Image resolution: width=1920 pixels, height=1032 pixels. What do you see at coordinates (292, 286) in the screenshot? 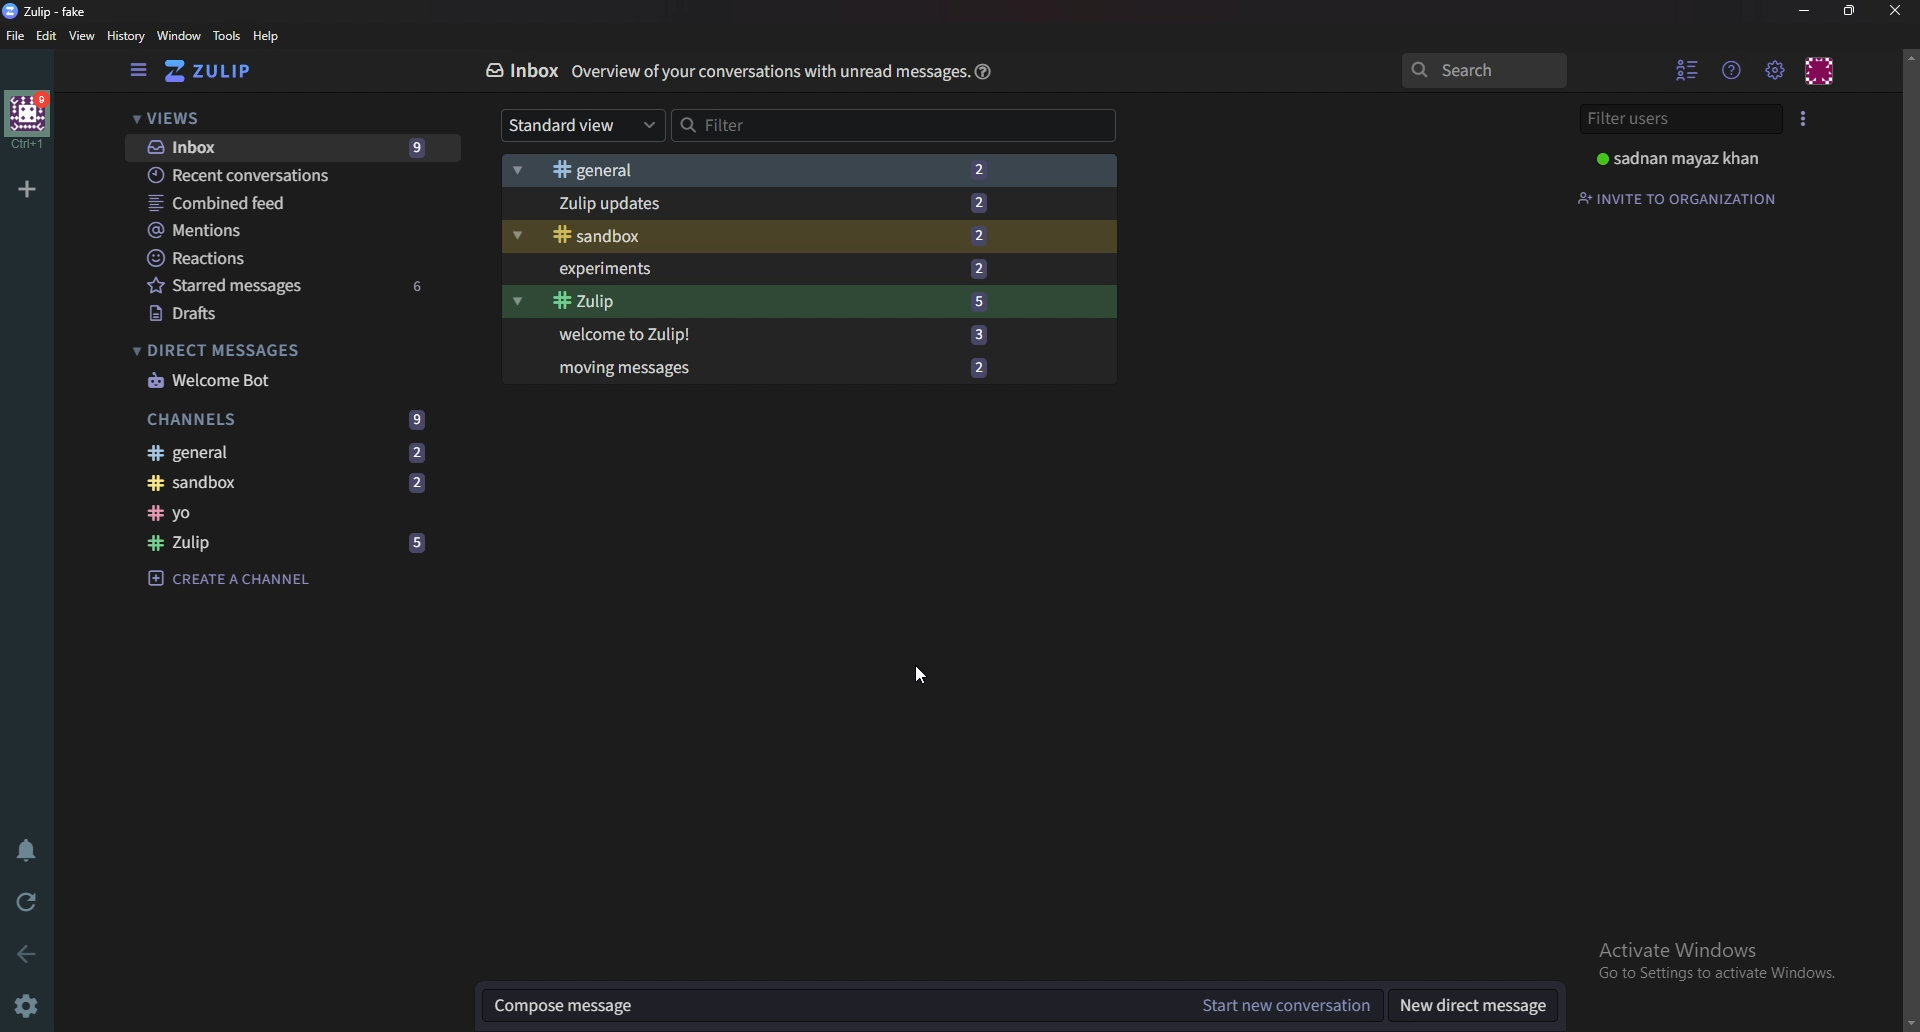
I see `starred messages` at bounding box center [292, 286].